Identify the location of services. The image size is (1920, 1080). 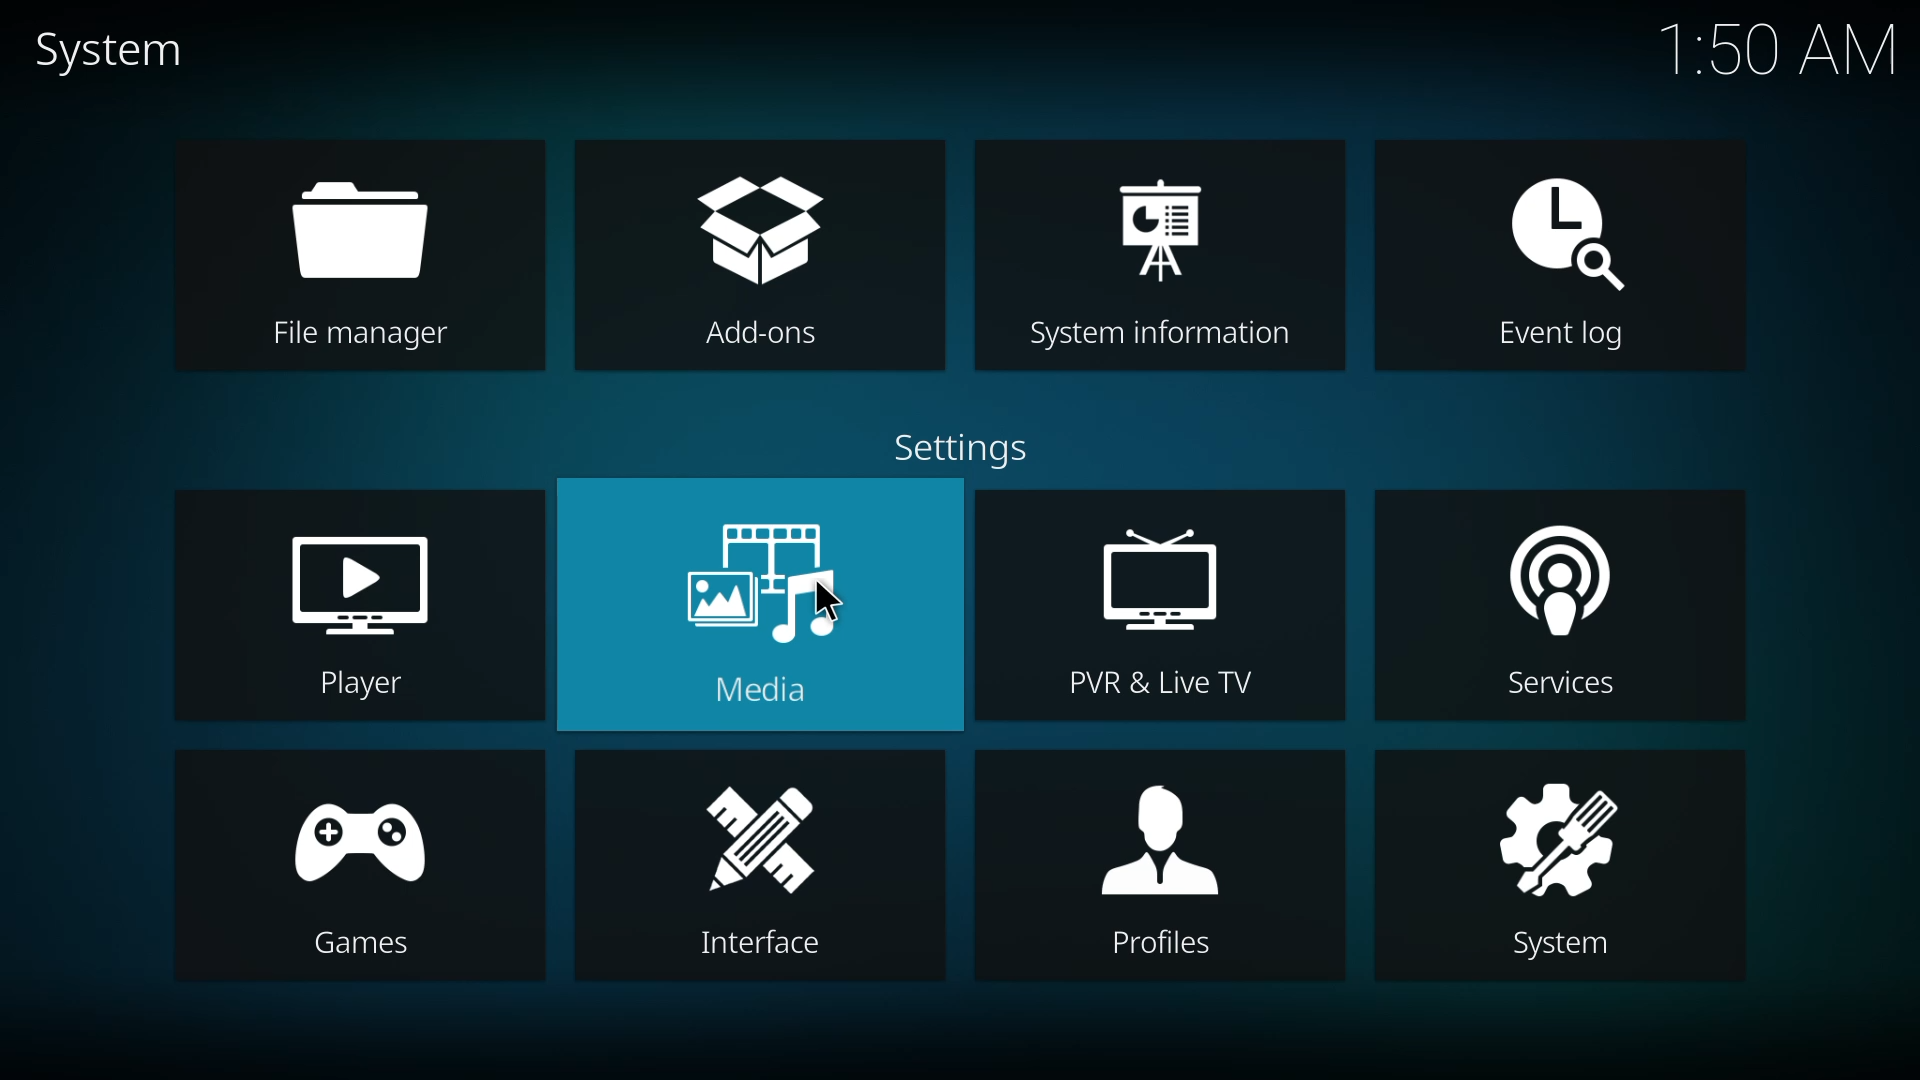
(1552, 606).